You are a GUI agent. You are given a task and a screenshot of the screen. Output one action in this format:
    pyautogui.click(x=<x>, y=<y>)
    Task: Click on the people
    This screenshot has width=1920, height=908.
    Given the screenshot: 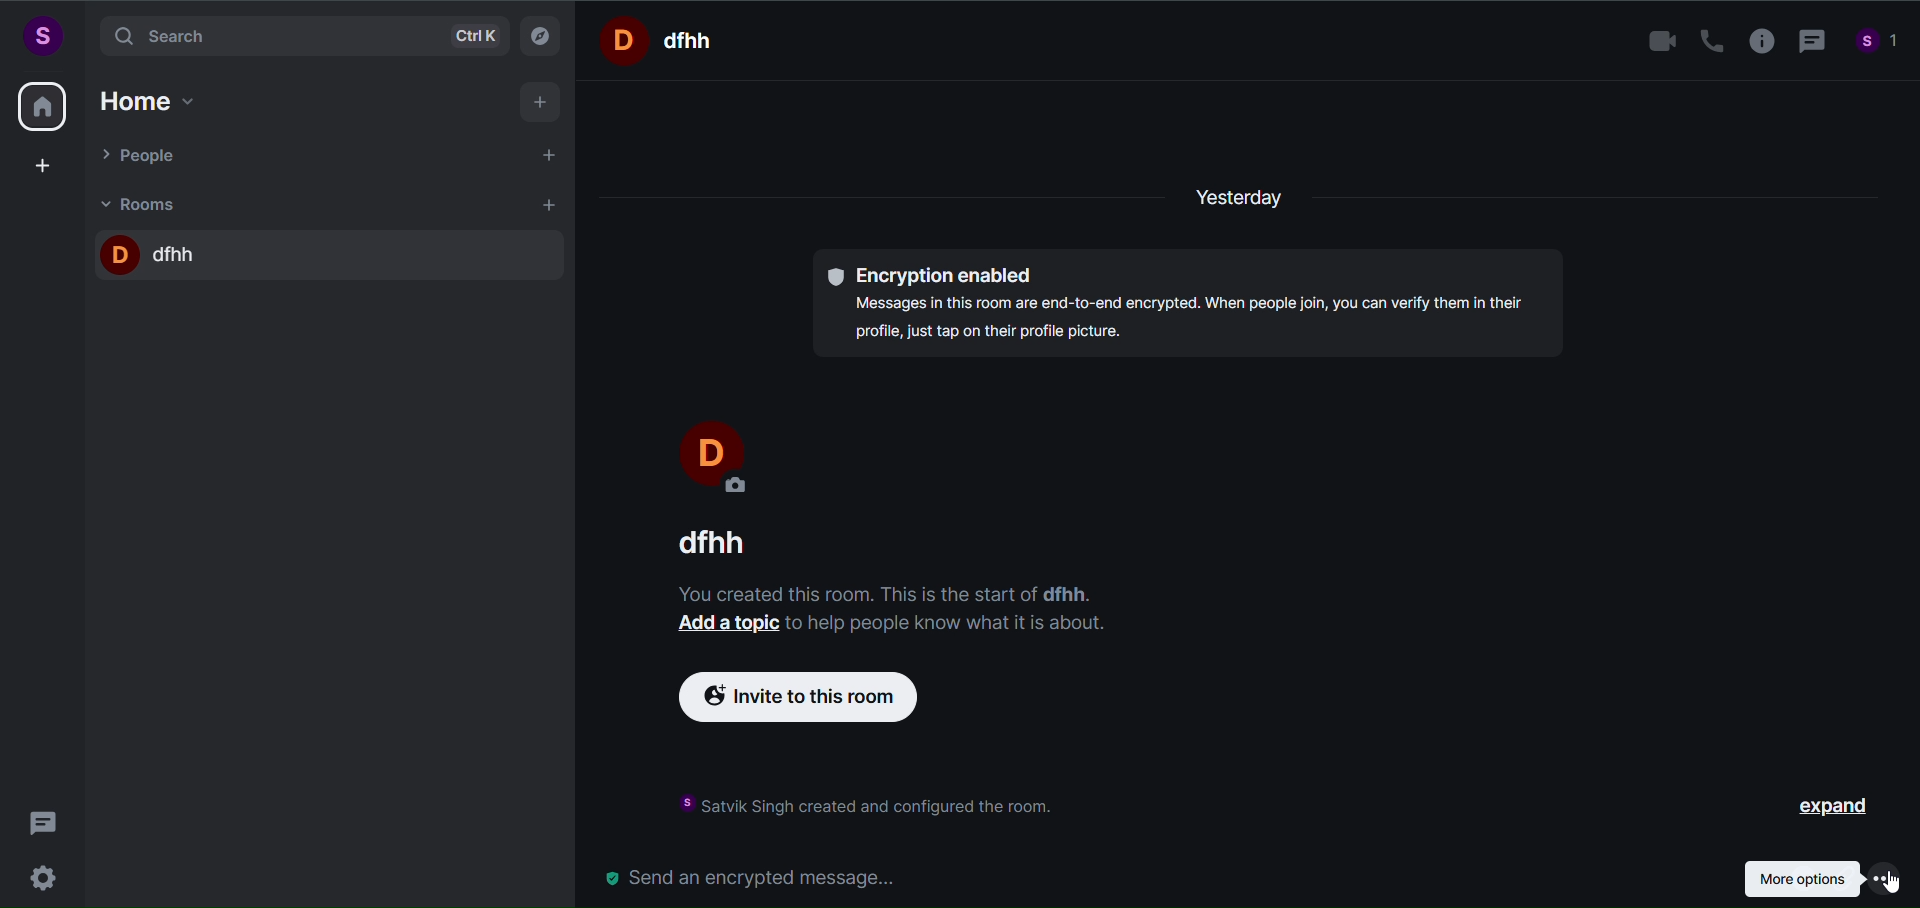 What is the action you would take?
    pyautogui.click(x=143, y=154)
    